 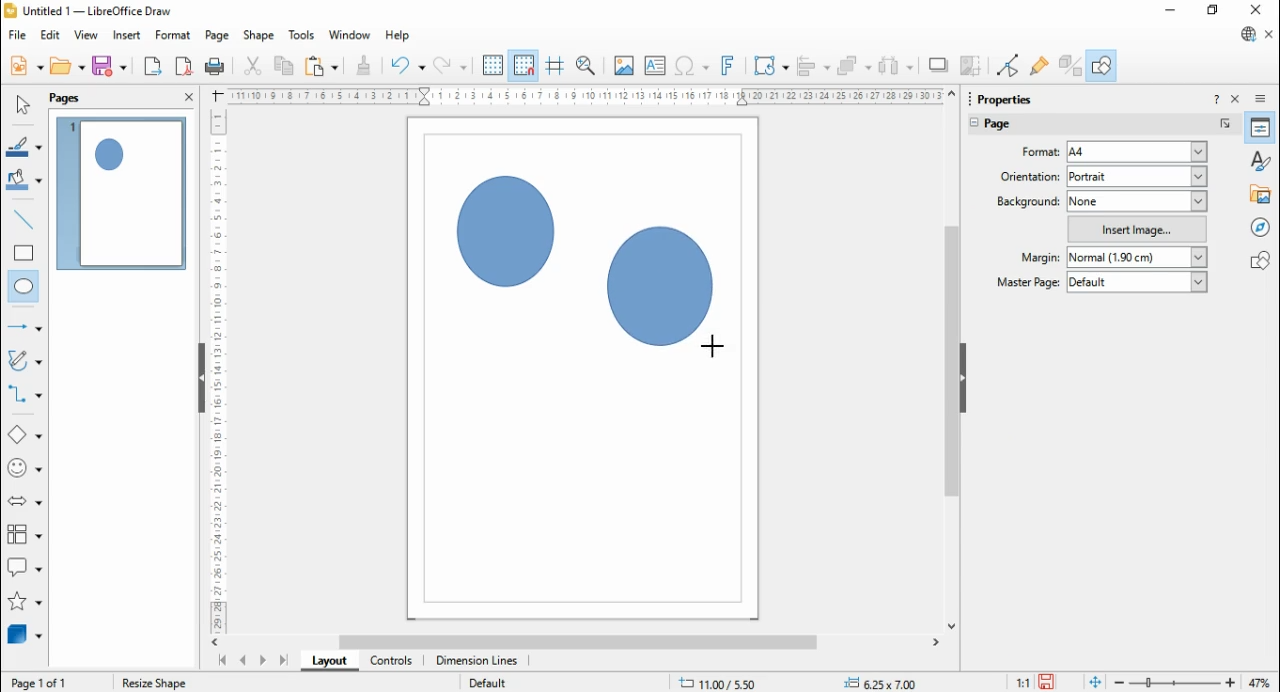 I want to click on page orientation, so click(x=1029, y=175).